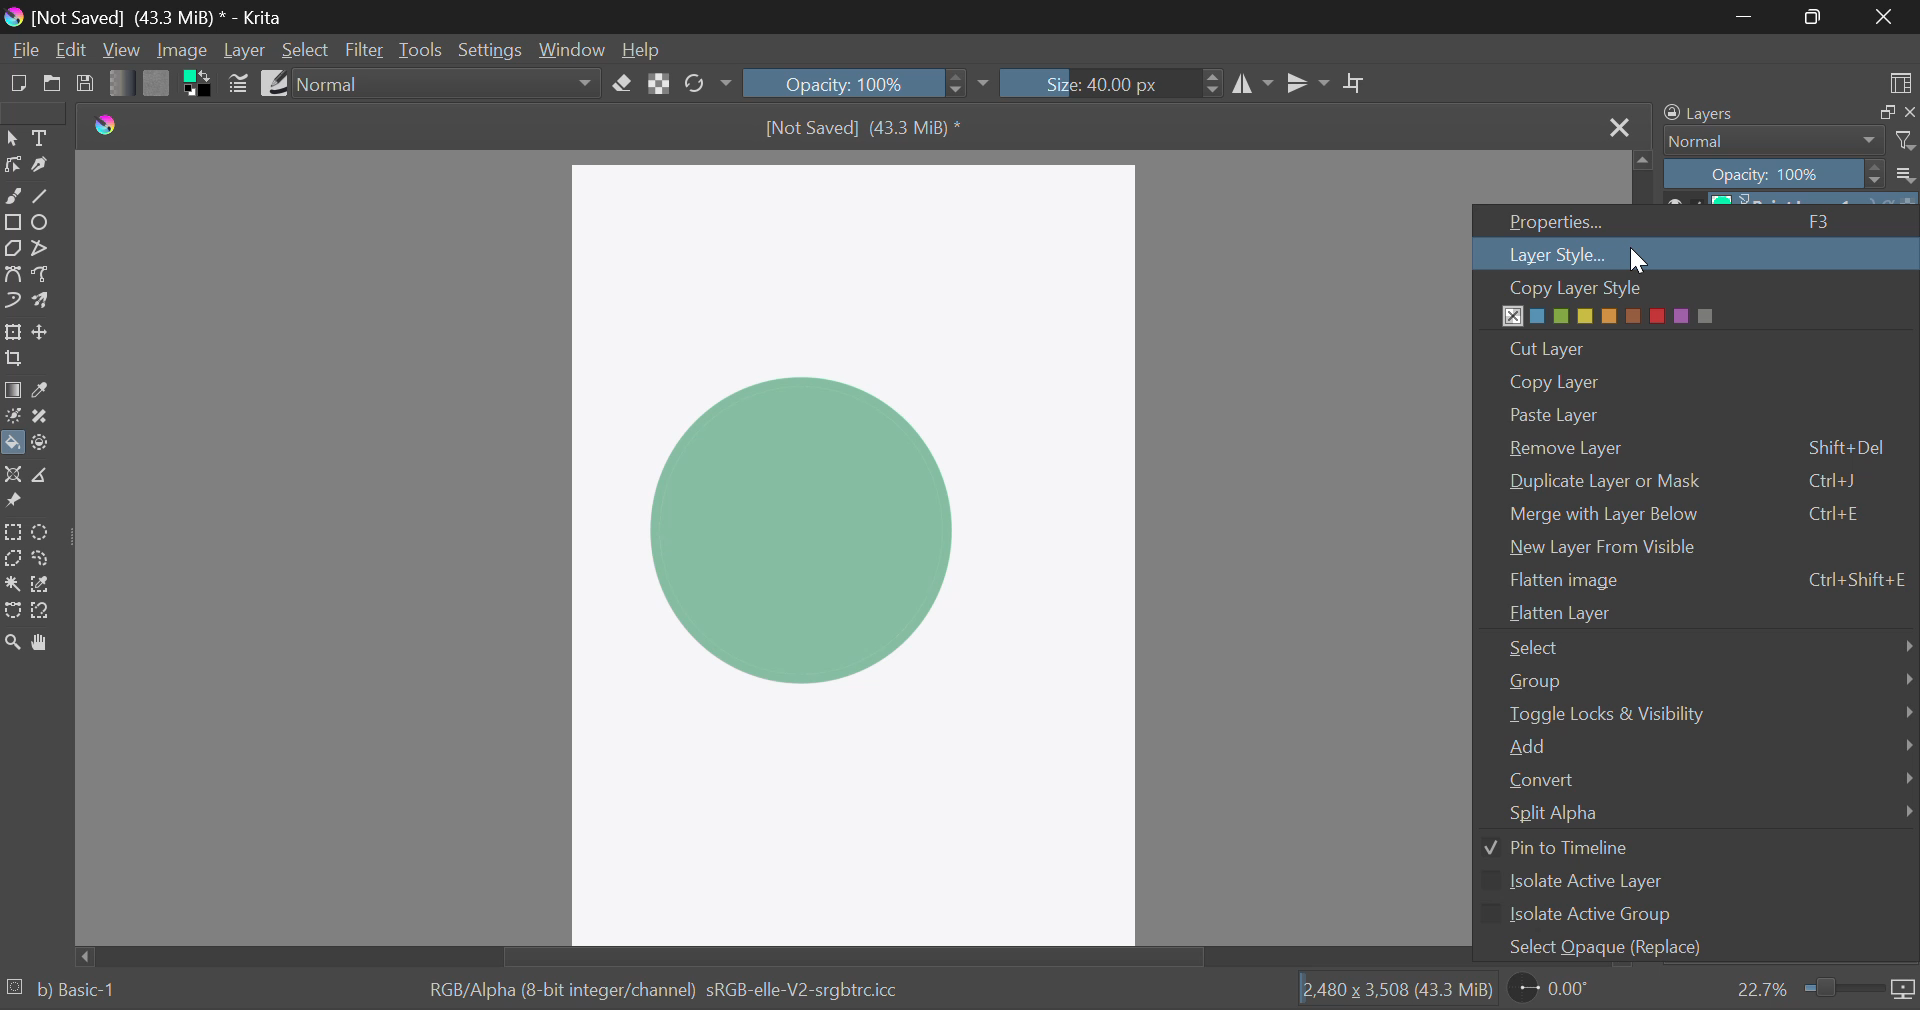  Describe the element at coordinates (869, 129) in the screenshot. I see `File Name & Size` at that location.